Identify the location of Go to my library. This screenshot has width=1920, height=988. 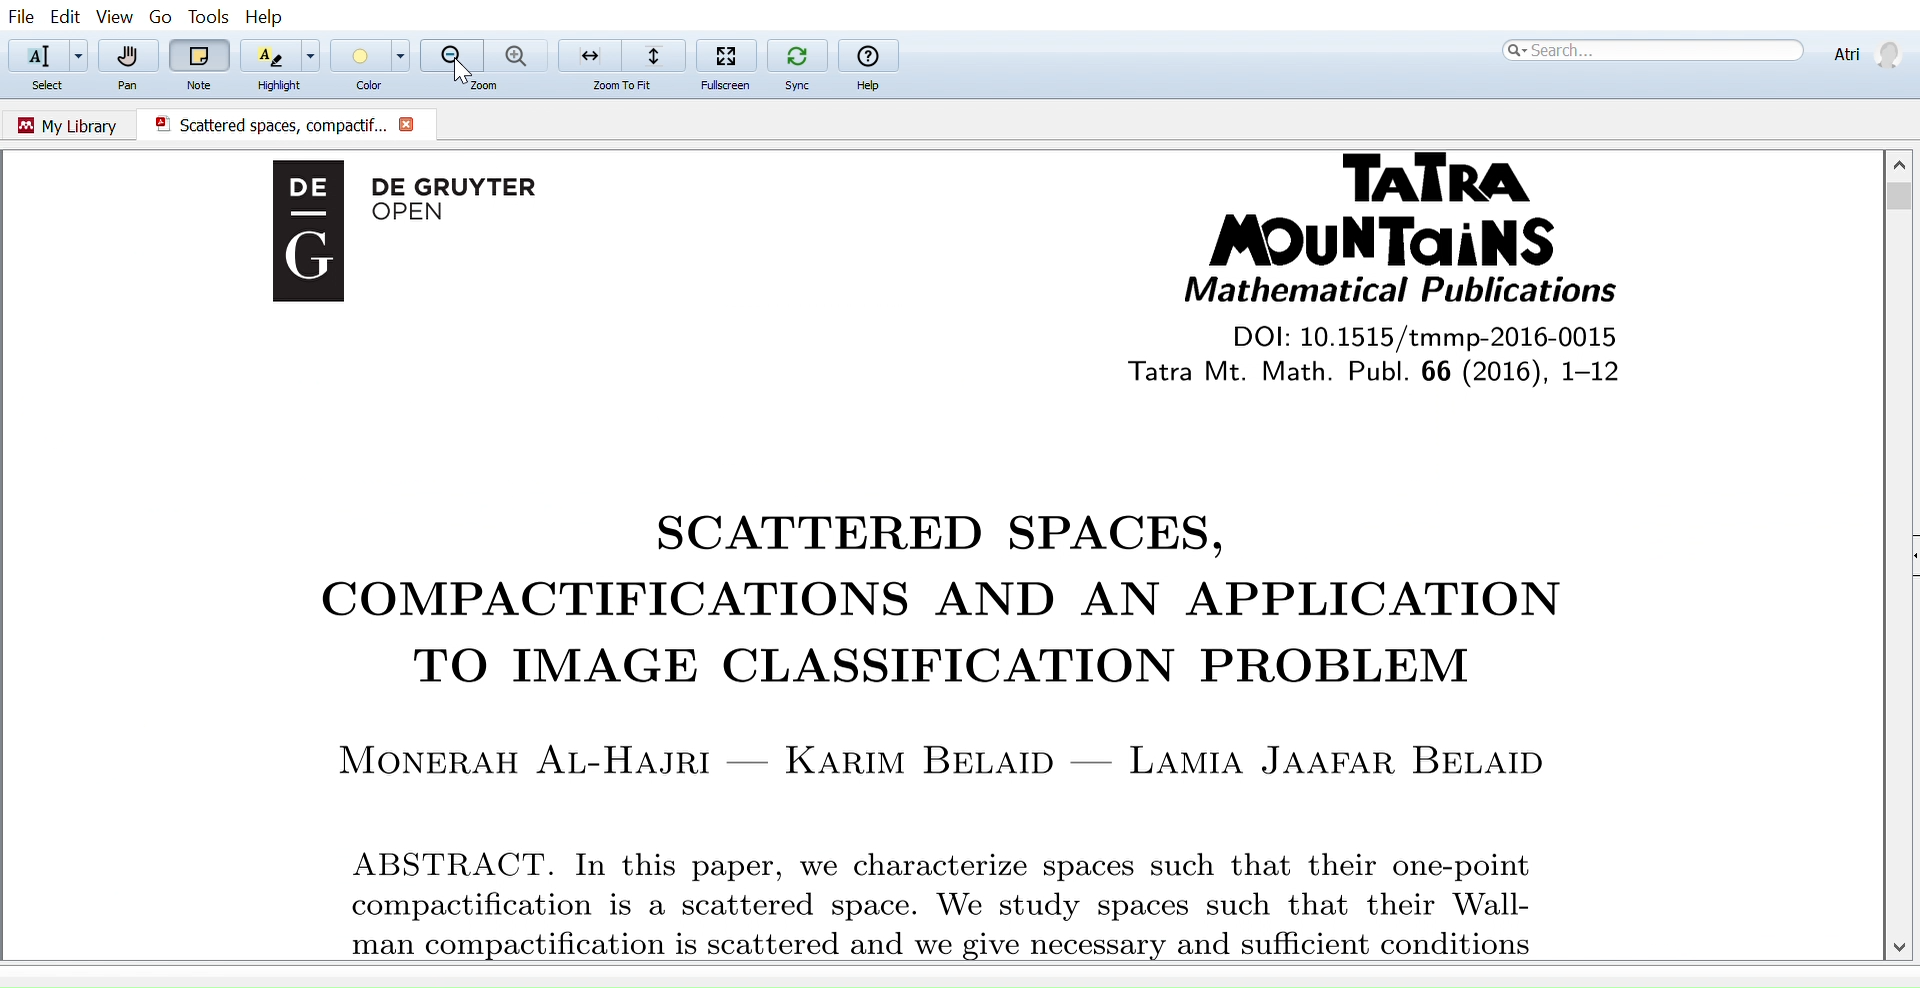
(70, 123).